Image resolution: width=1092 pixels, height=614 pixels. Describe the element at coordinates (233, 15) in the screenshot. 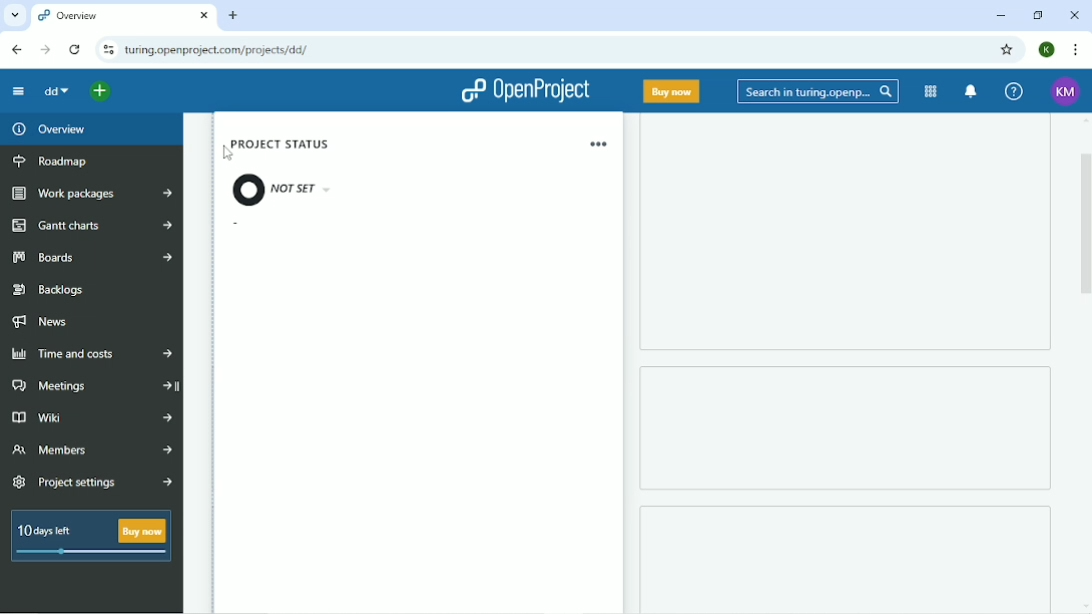

I see `New tab` at that location.